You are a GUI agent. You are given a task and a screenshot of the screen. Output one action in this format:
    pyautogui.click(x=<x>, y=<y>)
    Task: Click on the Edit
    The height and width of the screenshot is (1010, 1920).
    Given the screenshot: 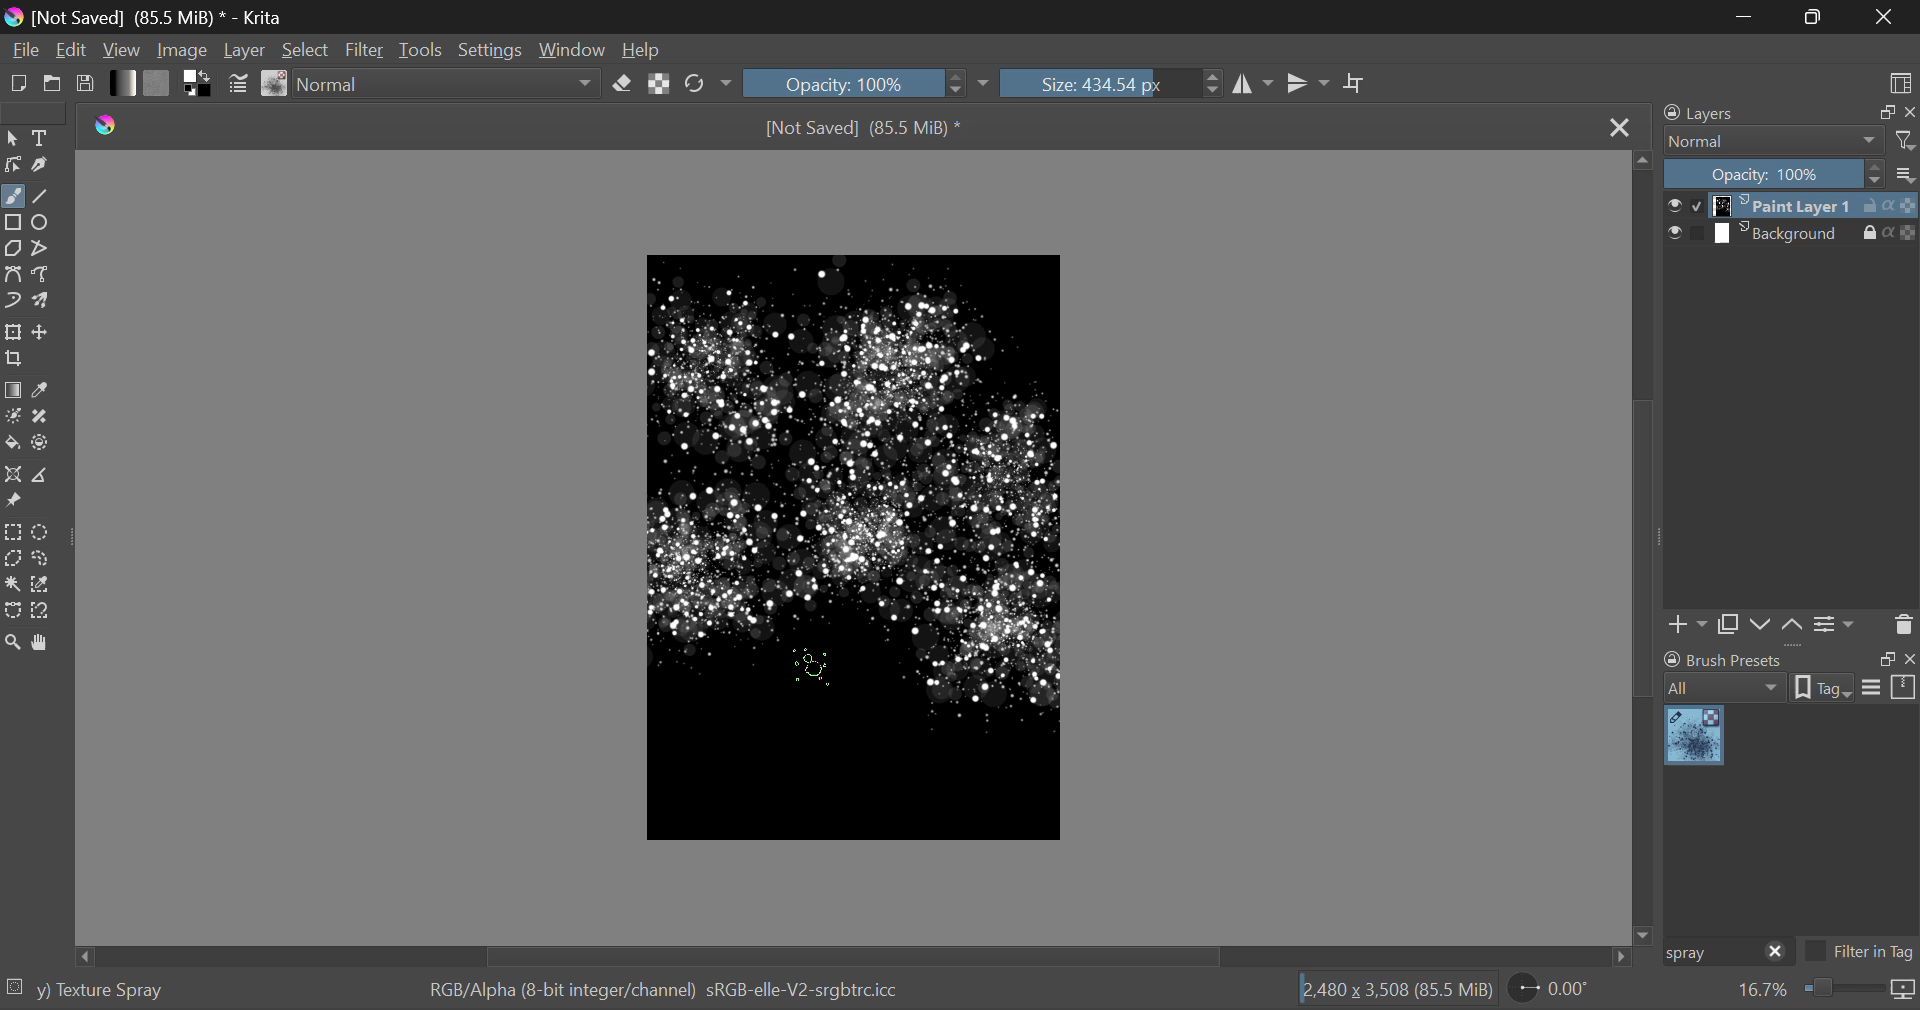 What is the action you would take?
    pyautogui.click(x=72, y=49)
    